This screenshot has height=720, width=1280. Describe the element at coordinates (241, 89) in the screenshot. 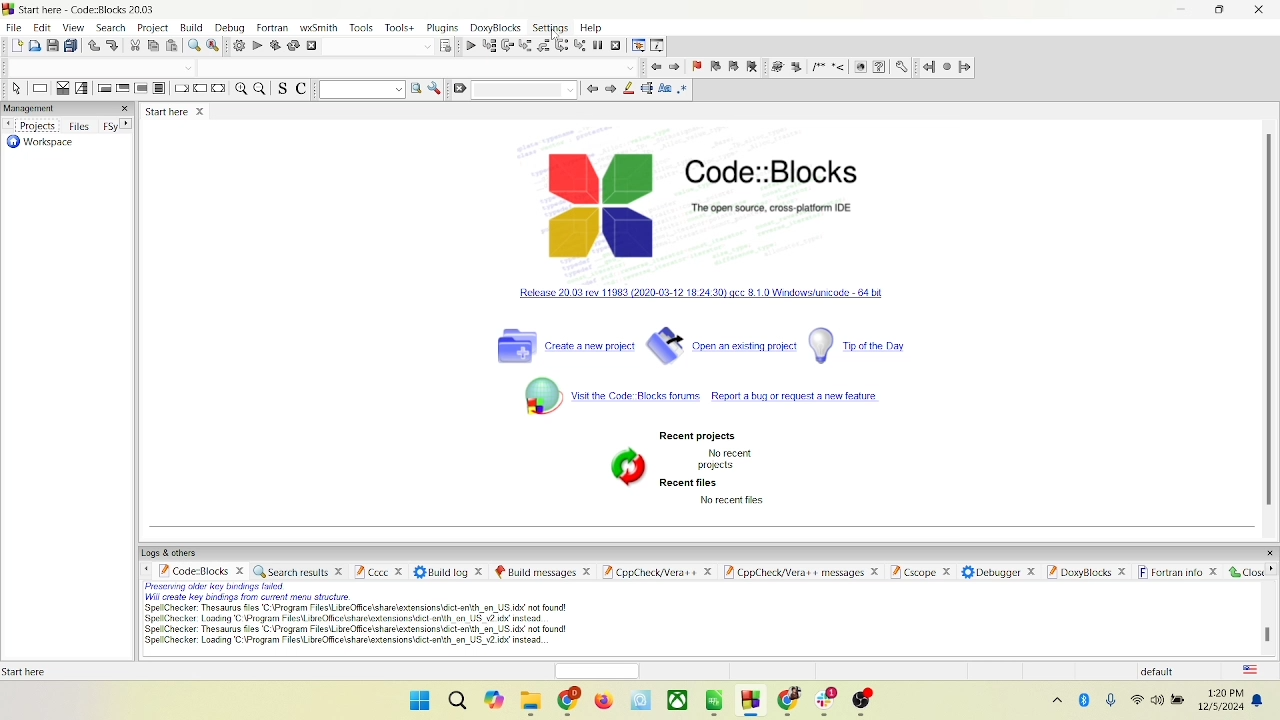

I see `zoom in` at that location.